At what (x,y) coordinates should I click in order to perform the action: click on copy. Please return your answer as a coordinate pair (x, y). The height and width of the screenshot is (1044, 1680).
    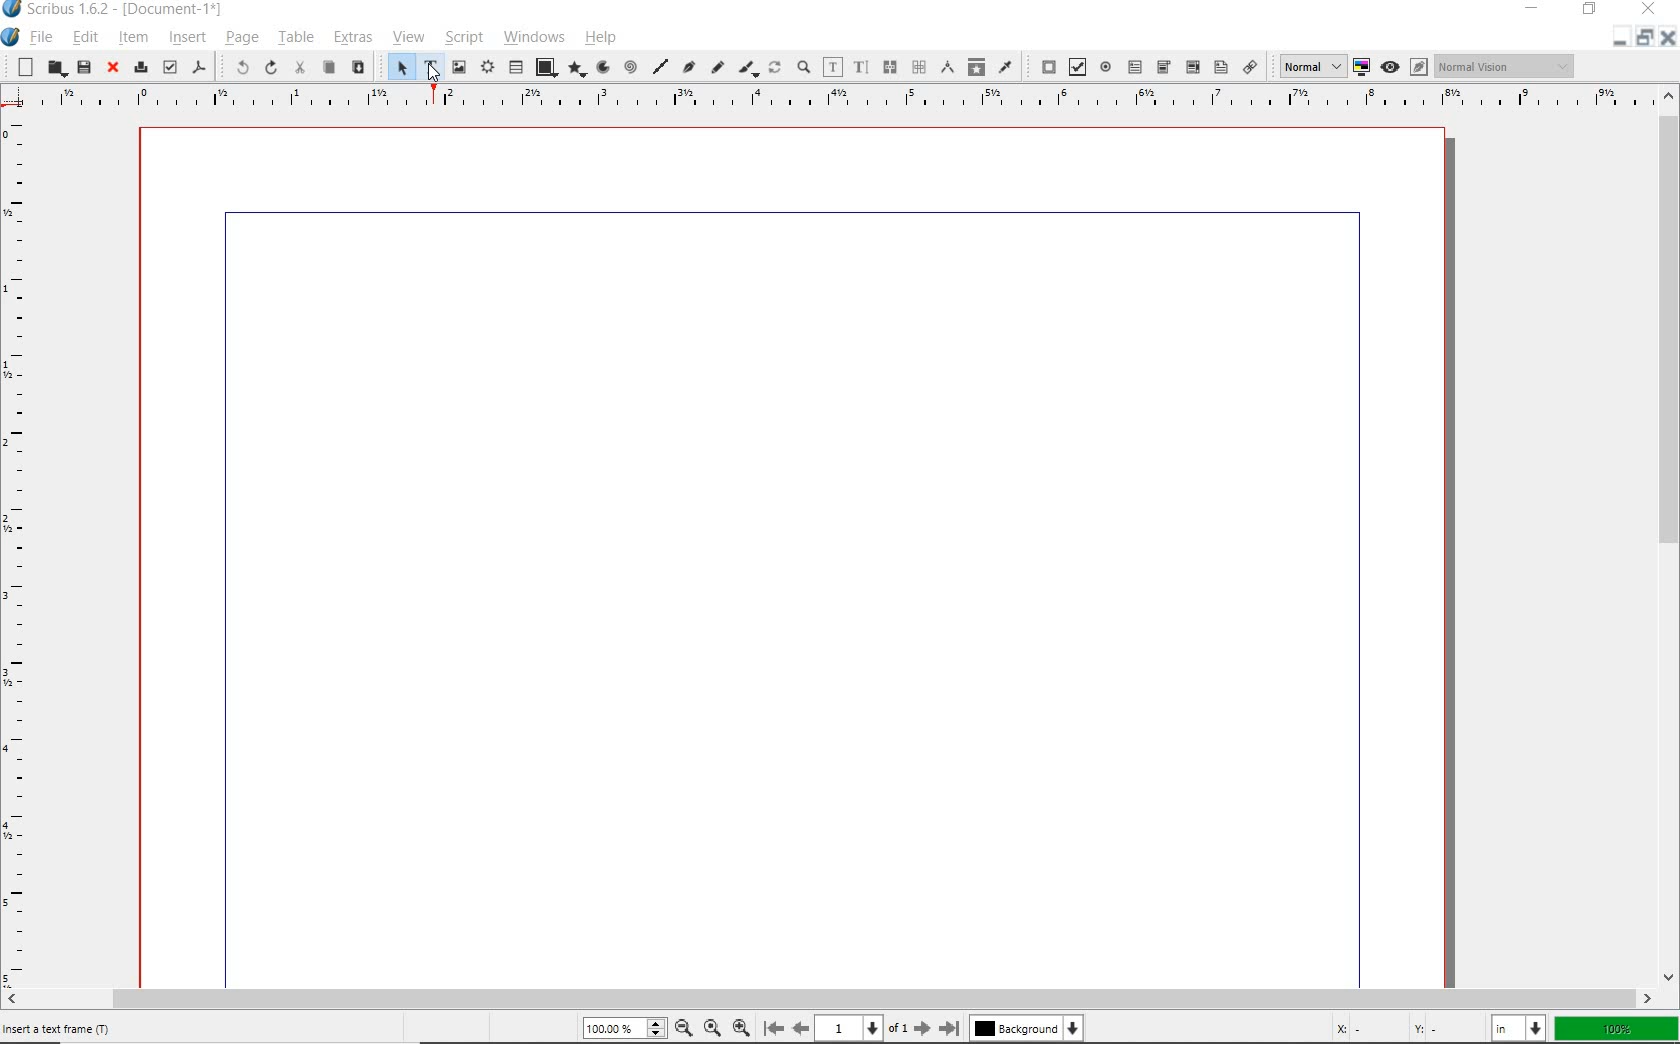
    Looking at the image, I should click on (329, 69).